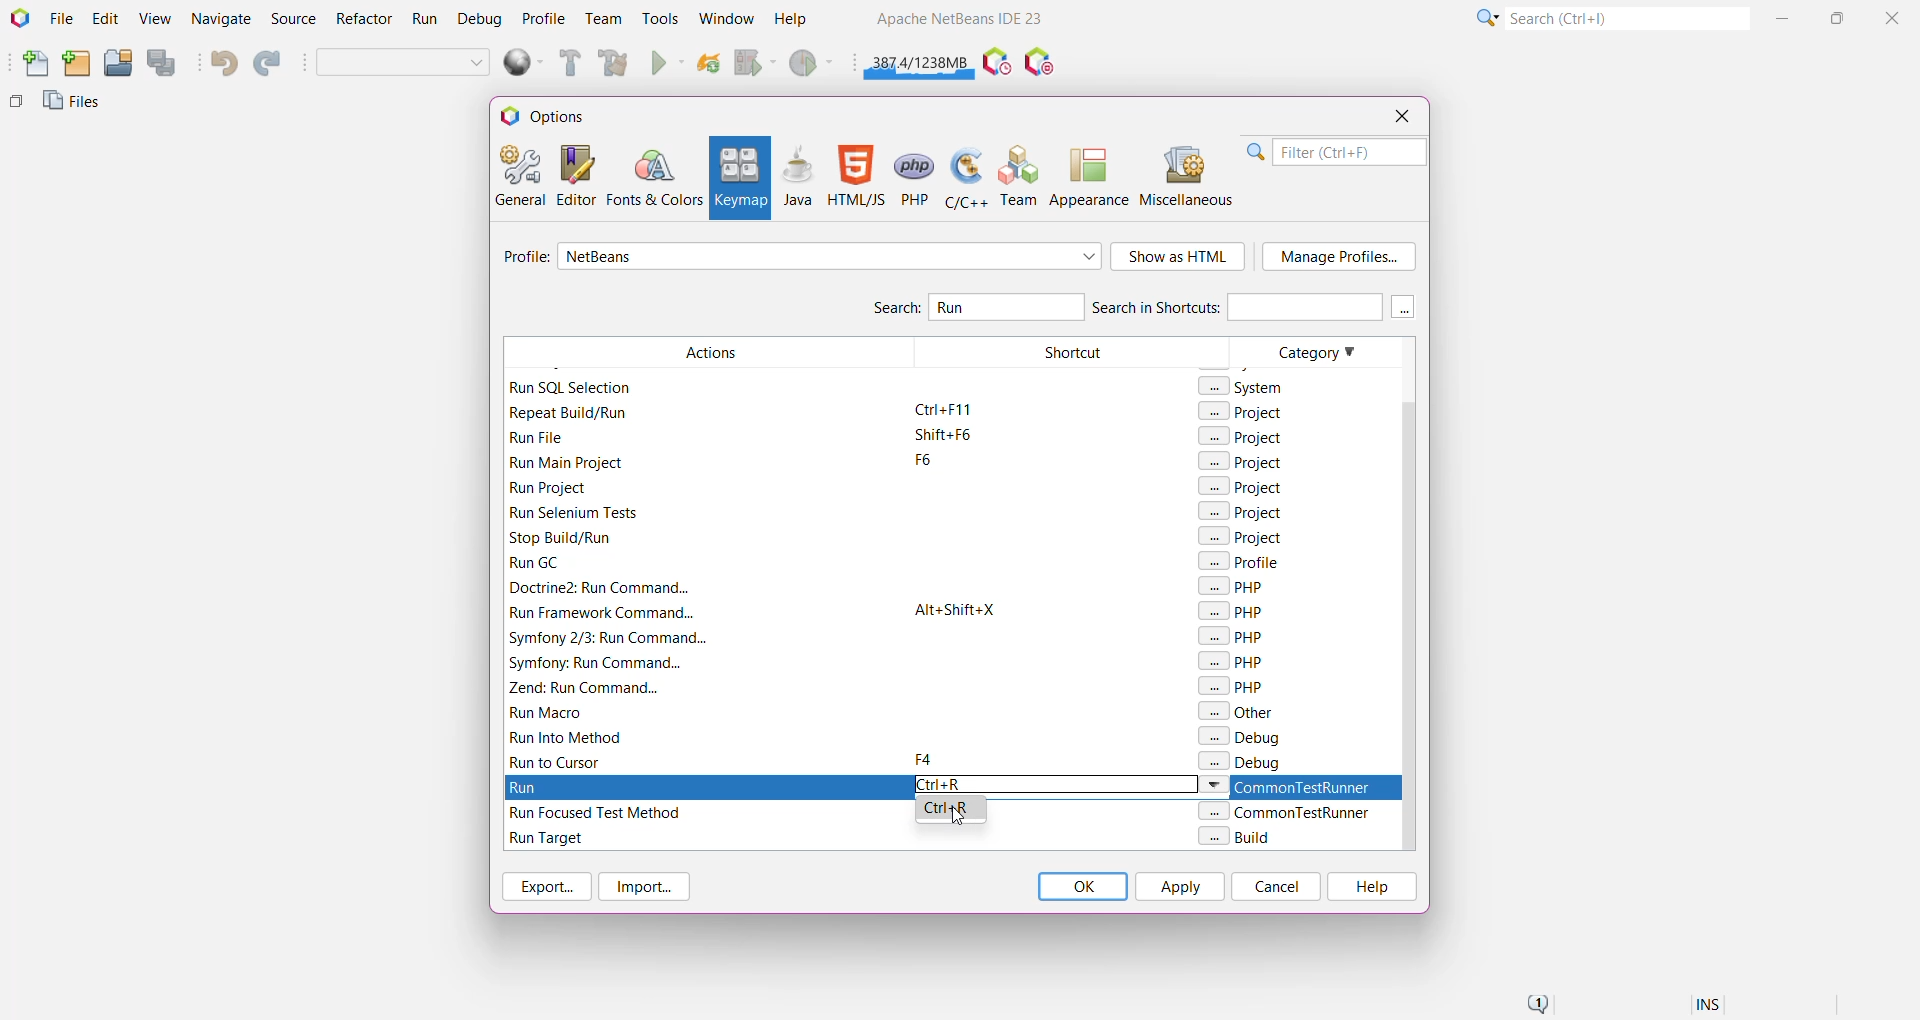 The width and height of the screenshot is (1920, 1020). What do you see at coordinates (1179, 258) in the screenshot?
I see `Show as HTML` at bounding box center [1179, 258].